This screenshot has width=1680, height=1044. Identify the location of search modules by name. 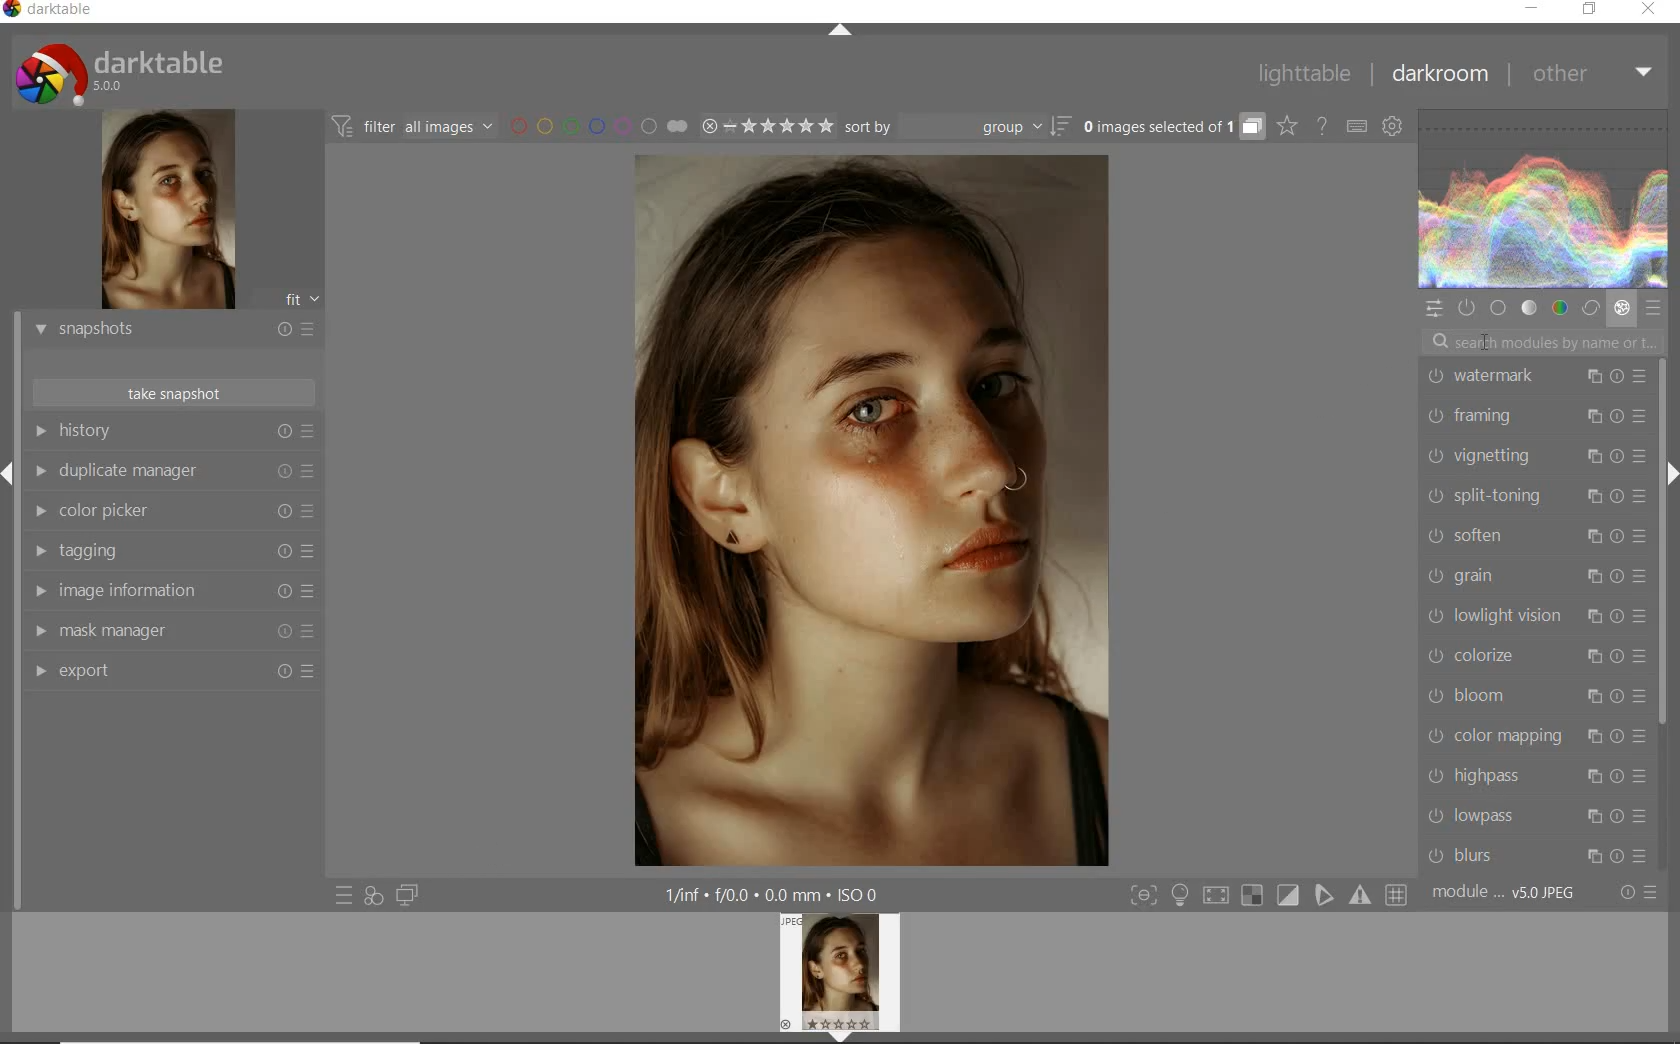
(1543, 342).